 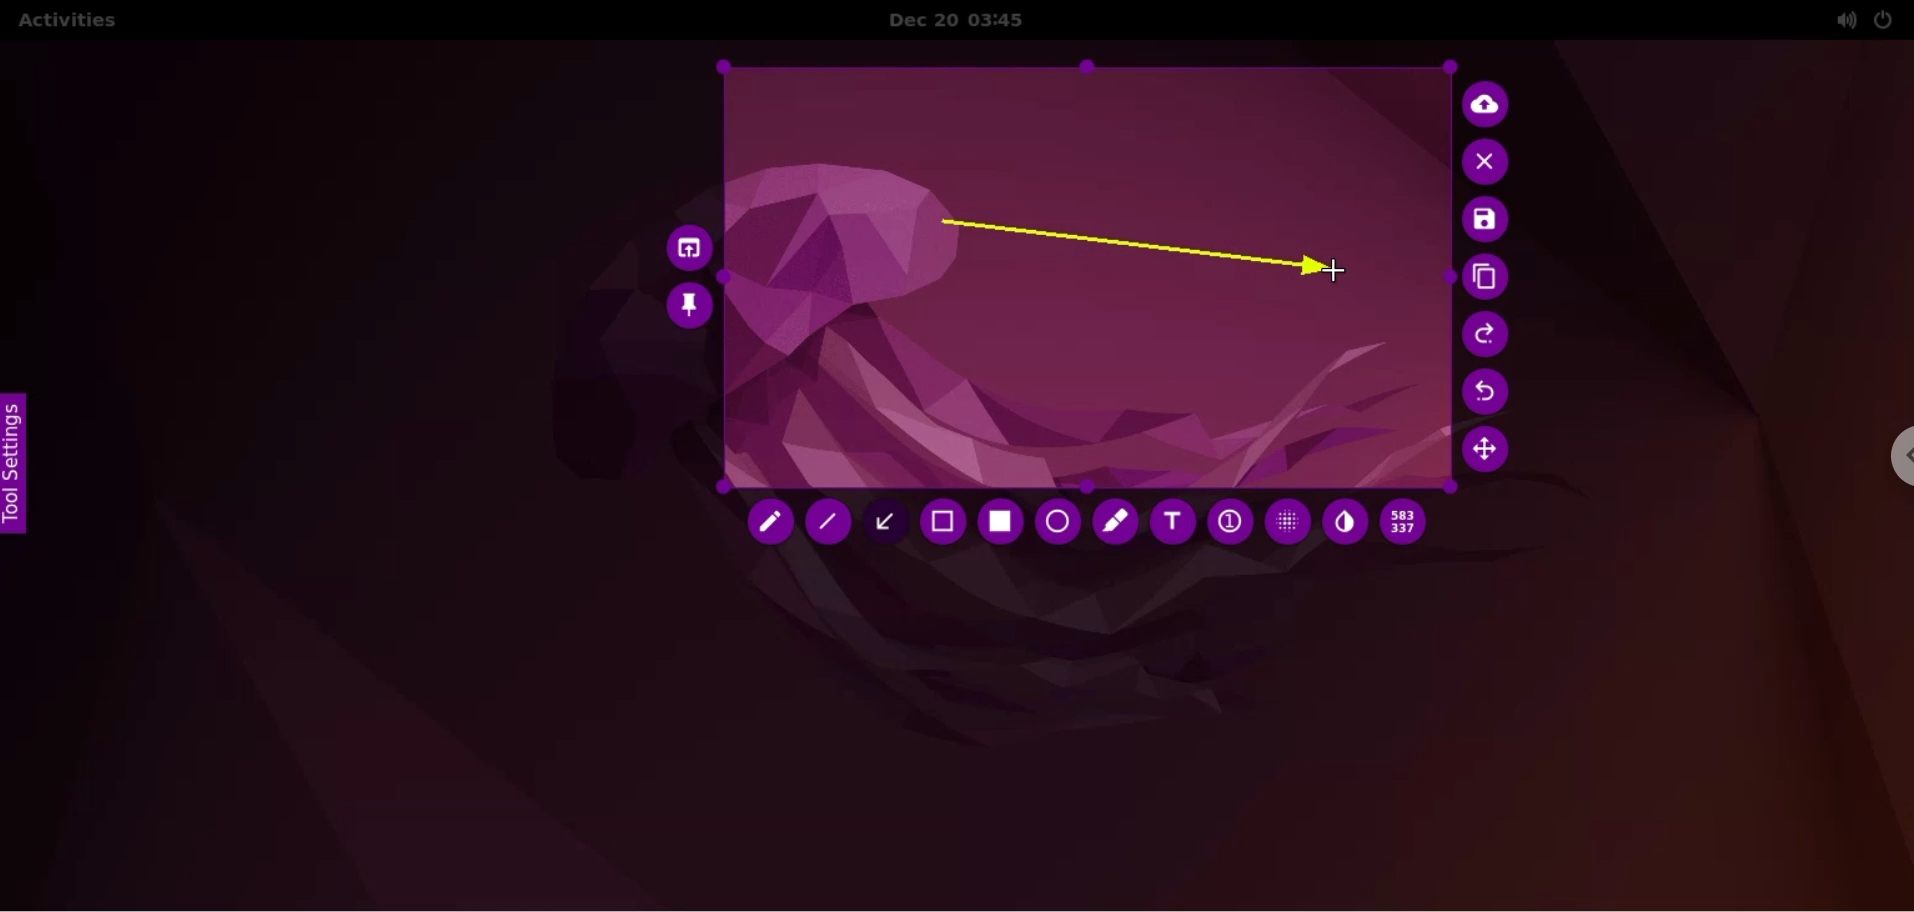 I want to click on rectangle tool, so click(x=996, y=522).